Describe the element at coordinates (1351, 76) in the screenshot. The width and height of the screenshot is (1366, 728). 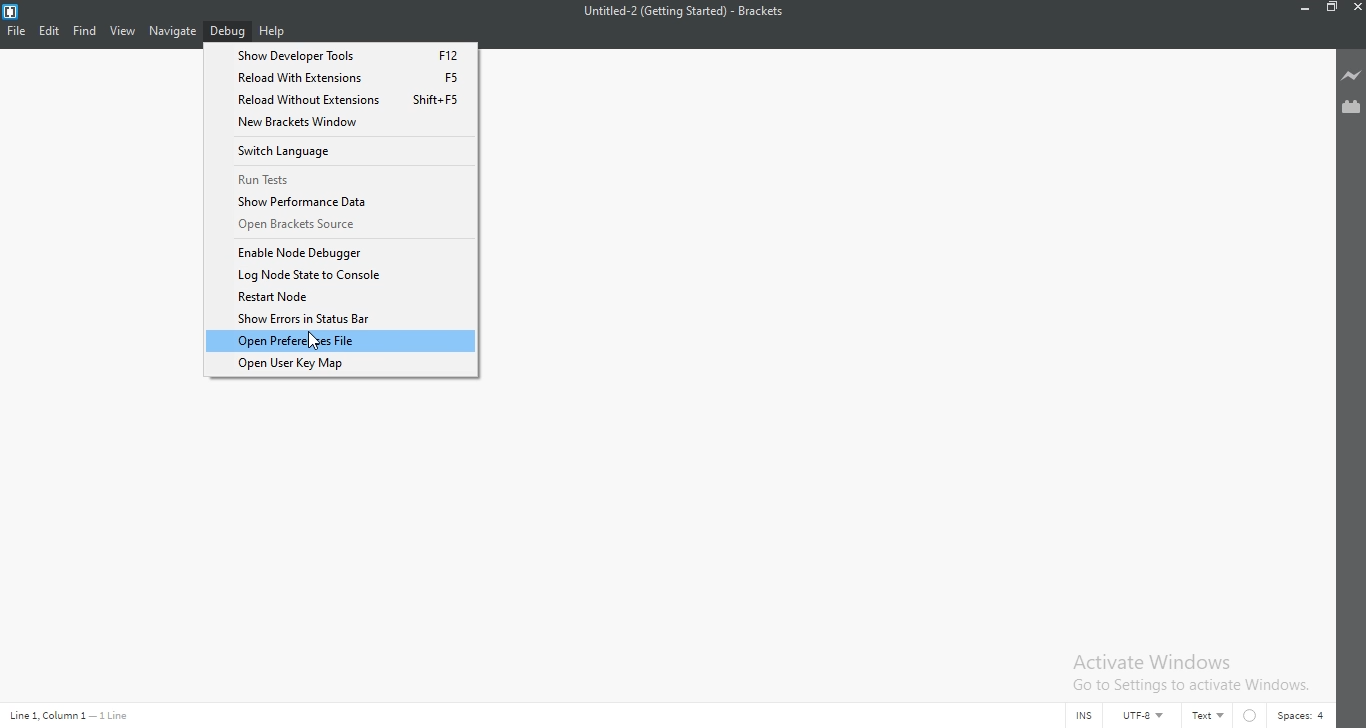
I see `live preview` at that location.